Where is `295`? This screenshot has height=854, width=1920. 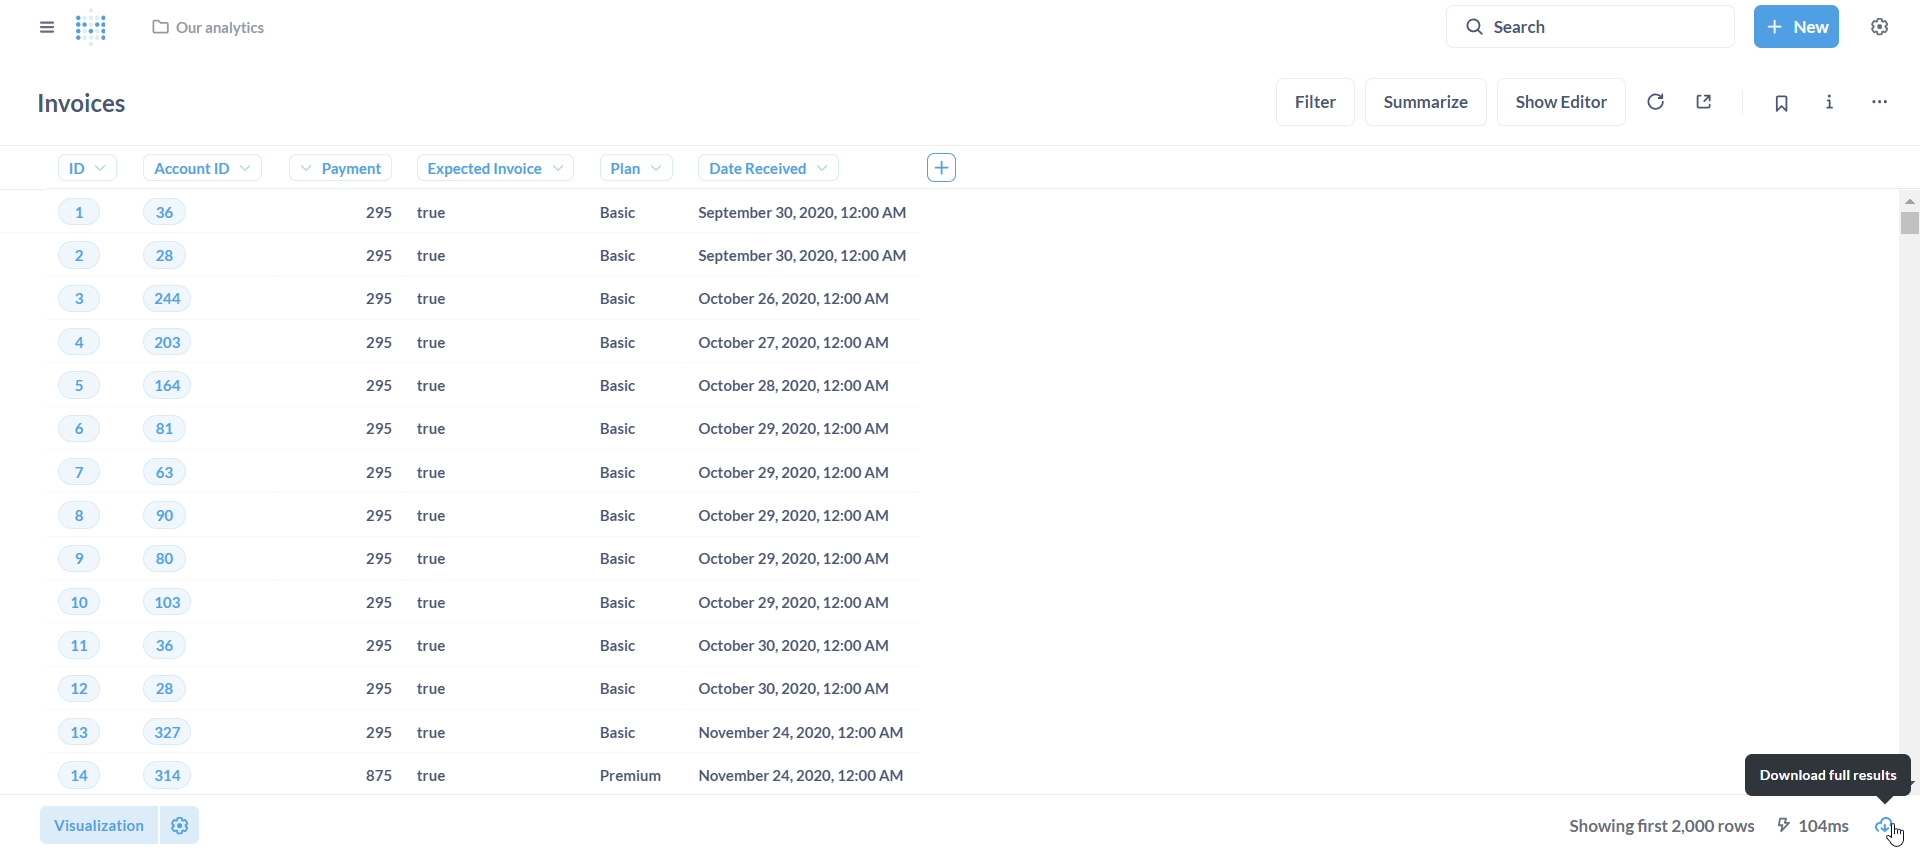
295 is located at coordinates (377, 734).